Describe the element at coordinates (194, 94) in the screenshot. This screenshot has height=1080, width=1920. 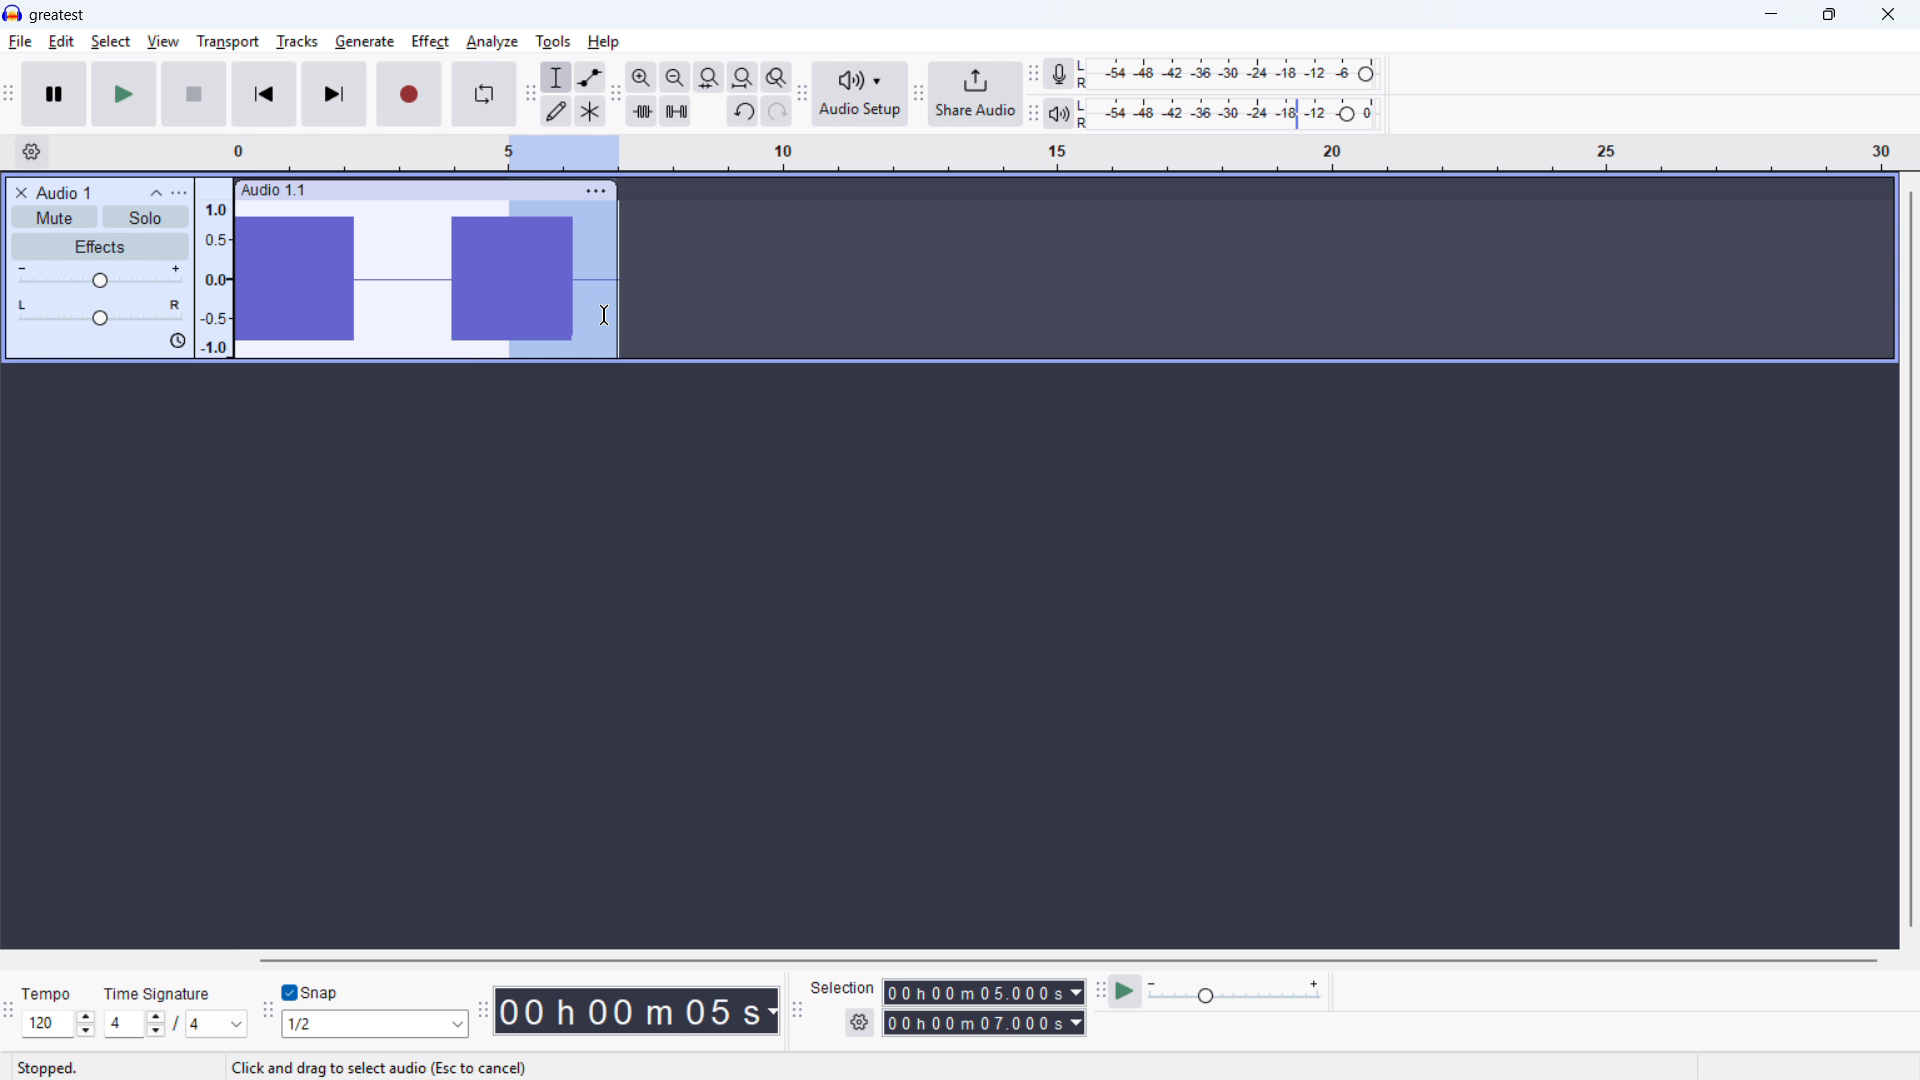
I see `stop ` at that location.